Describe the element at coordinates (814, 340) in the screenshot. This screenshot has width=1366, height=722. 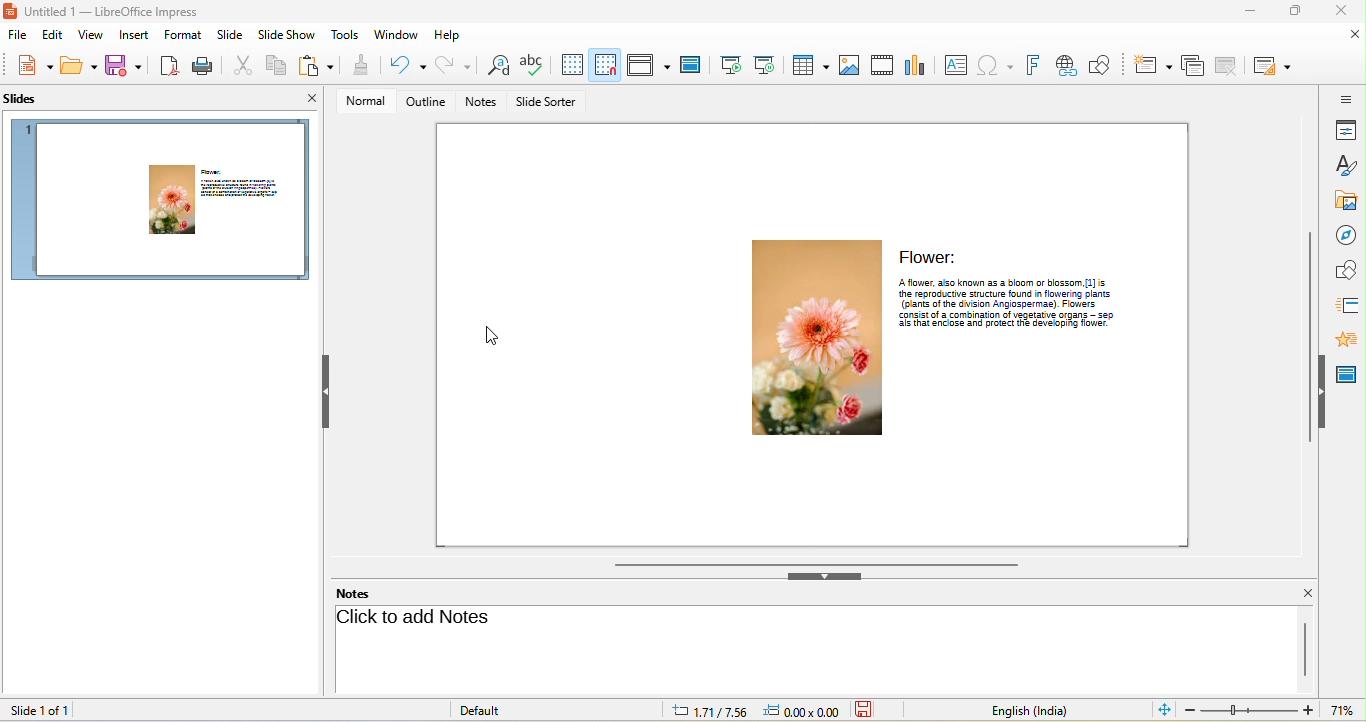
I see `image of flower` at that location.